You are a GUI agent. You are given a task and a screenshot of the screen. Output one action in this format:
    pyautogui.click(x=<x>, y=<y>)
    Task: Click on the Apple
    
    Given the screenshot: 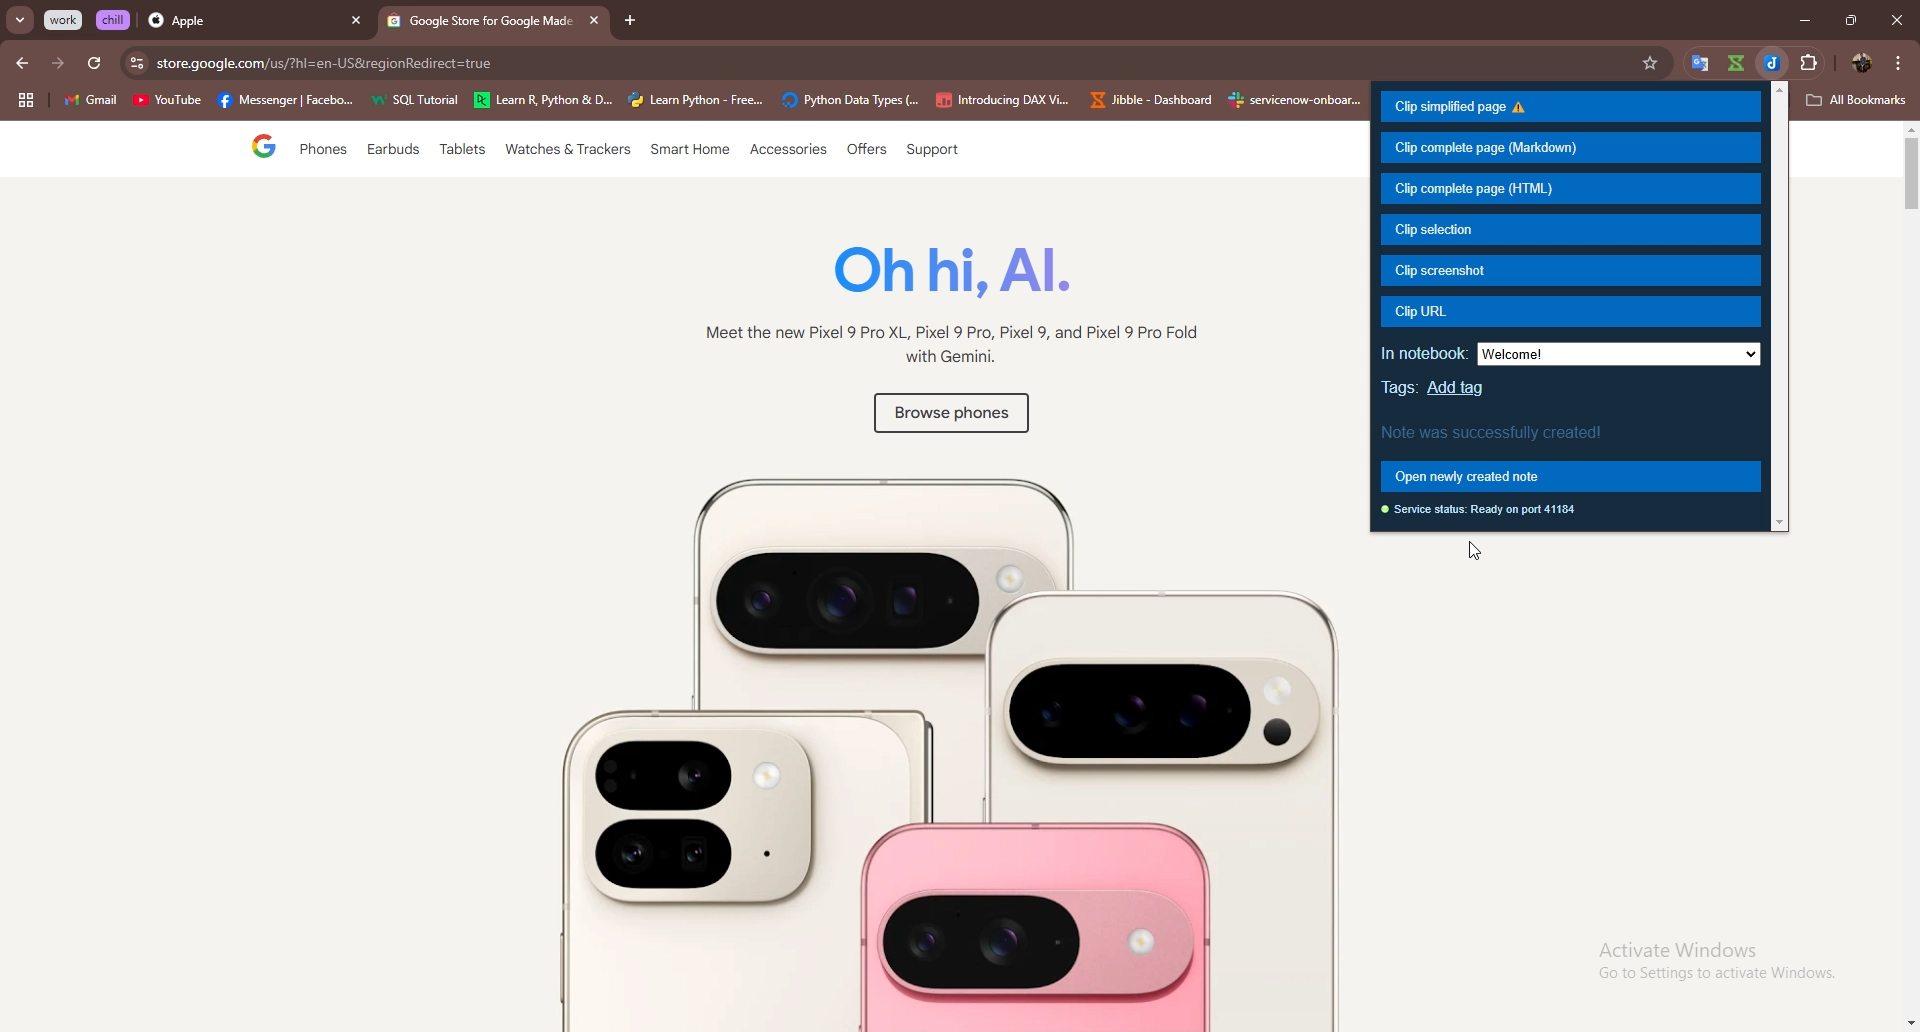 What is the action you would take?
    pyautogui.click(x=237, y=22)
    